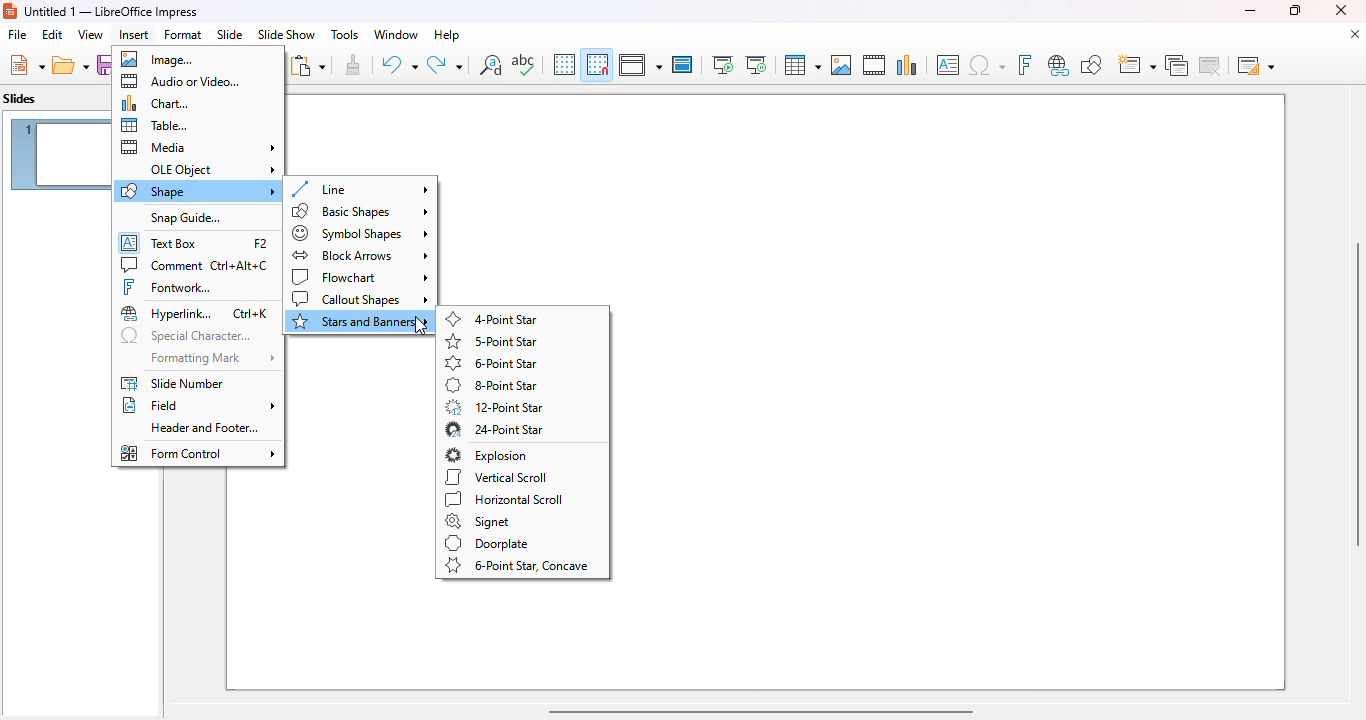 The height and width of the screenshot is (720, 1366). Describe the element at coordinates (184, 218) in the screenshot. I see `snap guide` at that location.